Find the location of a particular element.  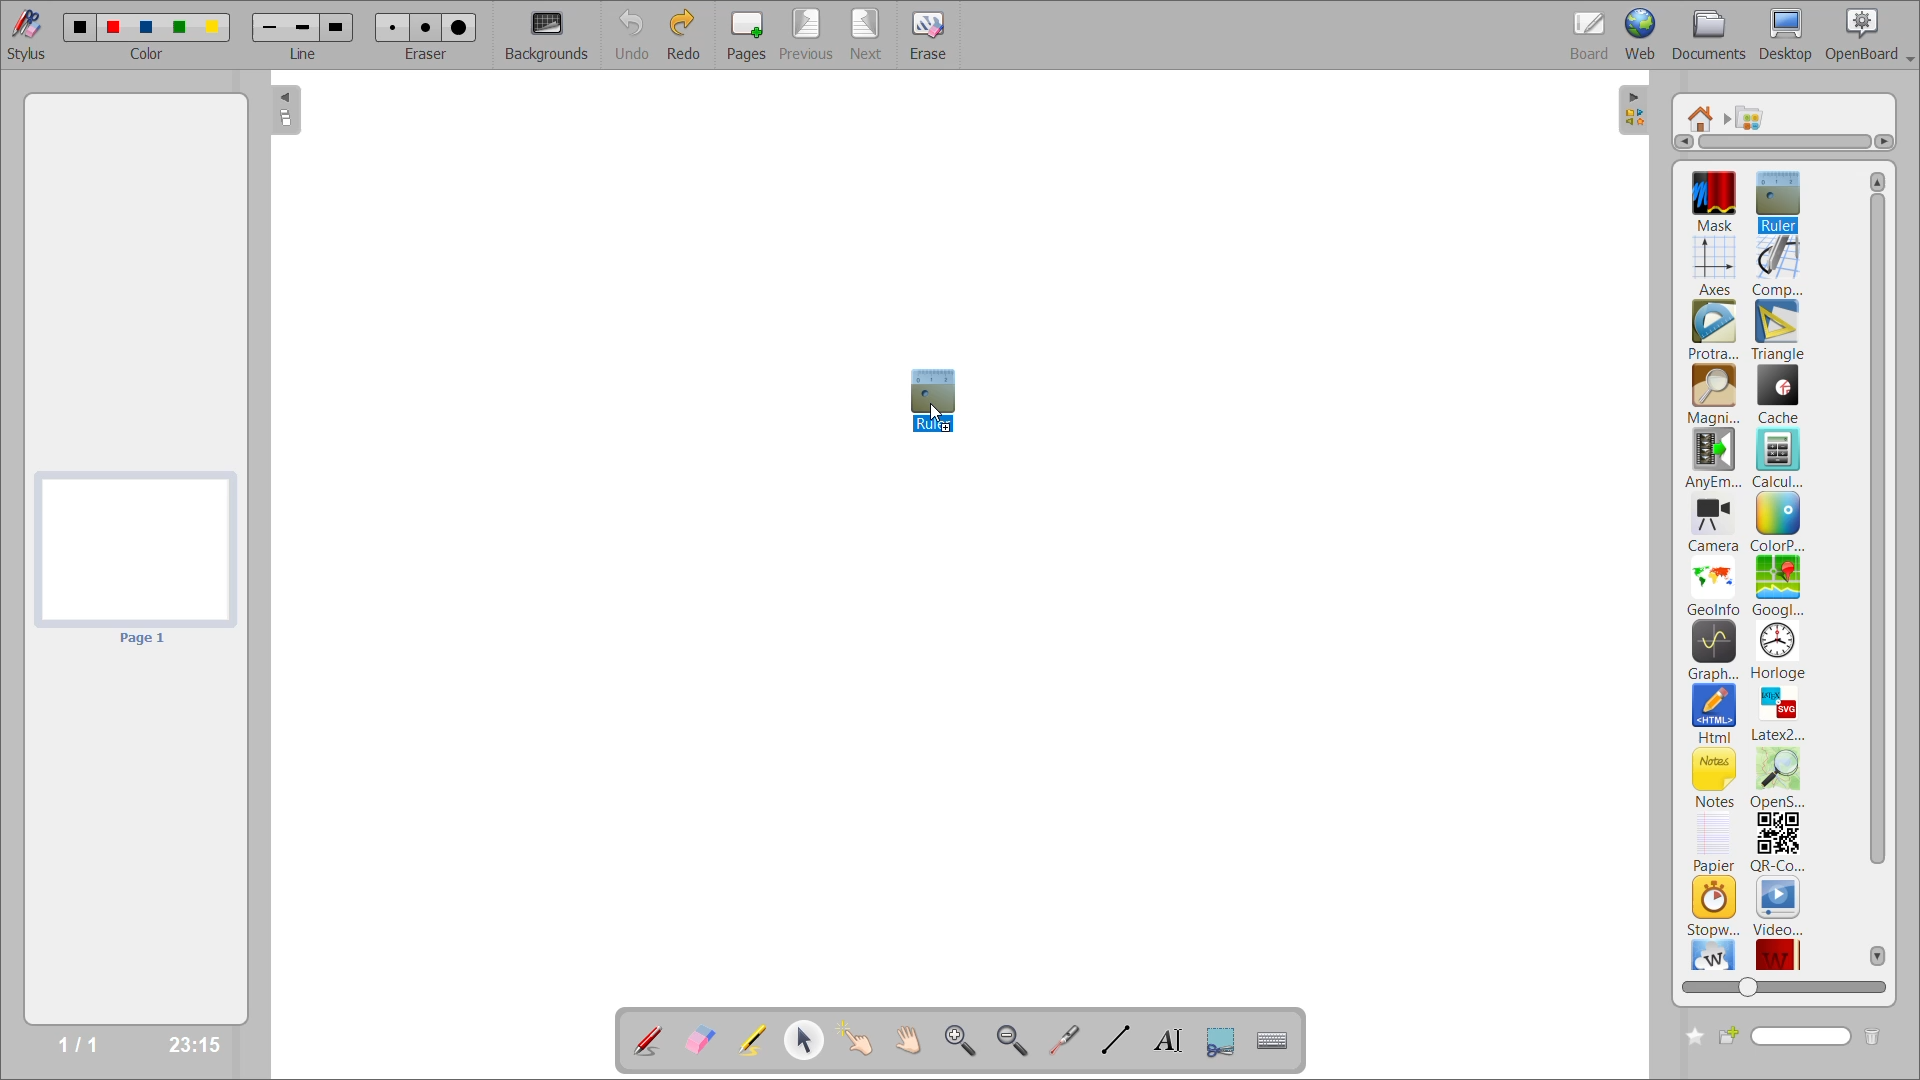

stylus is located at coordinates (23, 32).